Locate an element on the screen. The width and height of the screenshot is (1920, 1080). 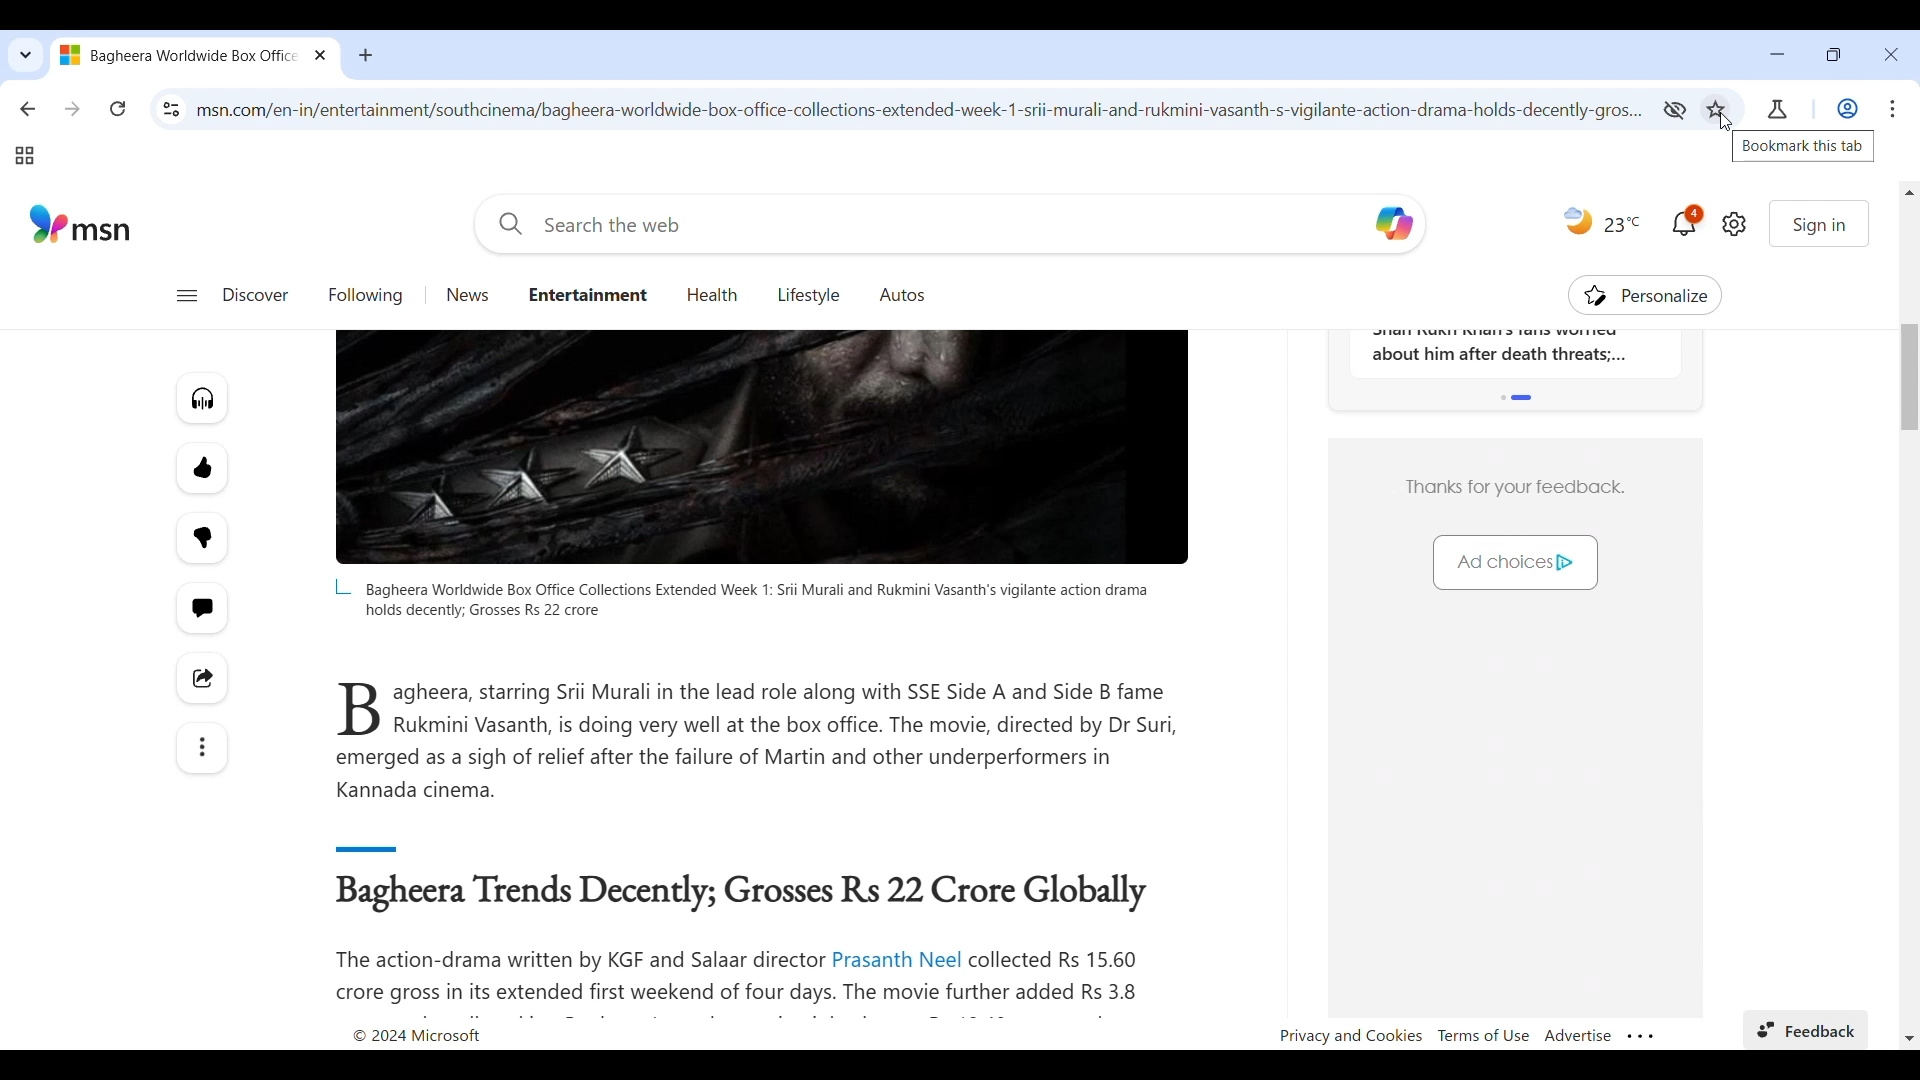
Open settings is located at coordinates (1734, 224).